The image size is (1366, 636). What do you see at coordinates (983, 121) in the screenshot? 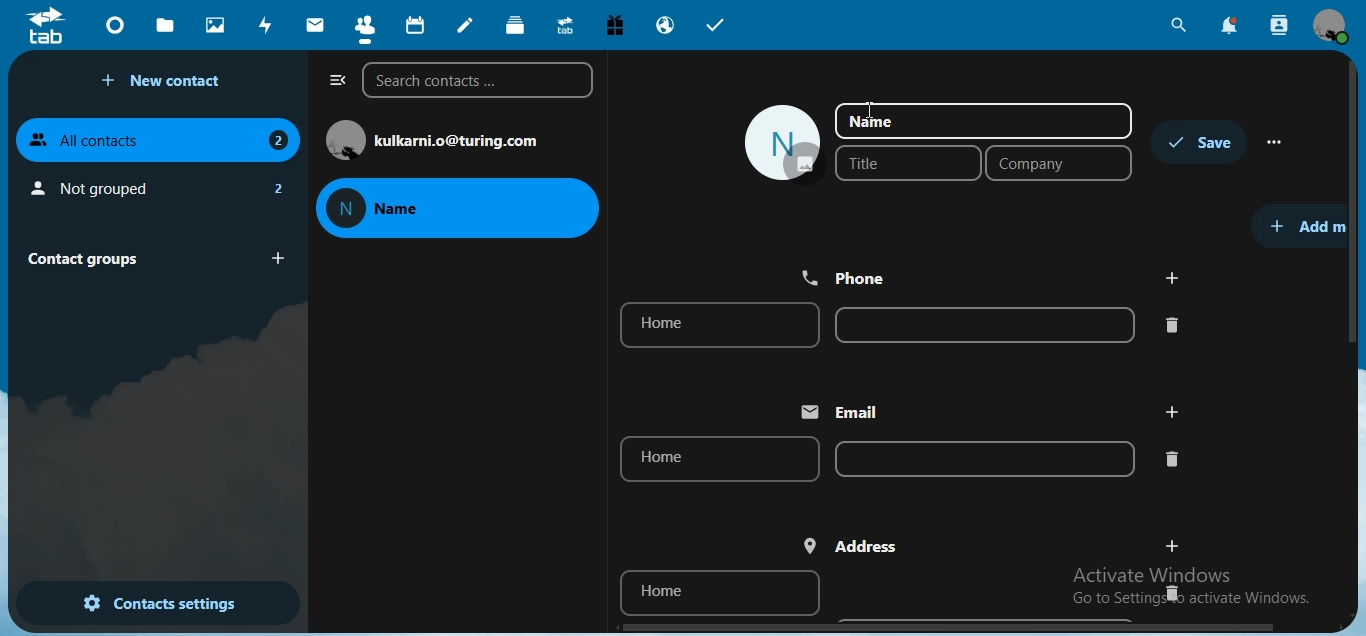
I see `name` at bounding box center [983, 121].